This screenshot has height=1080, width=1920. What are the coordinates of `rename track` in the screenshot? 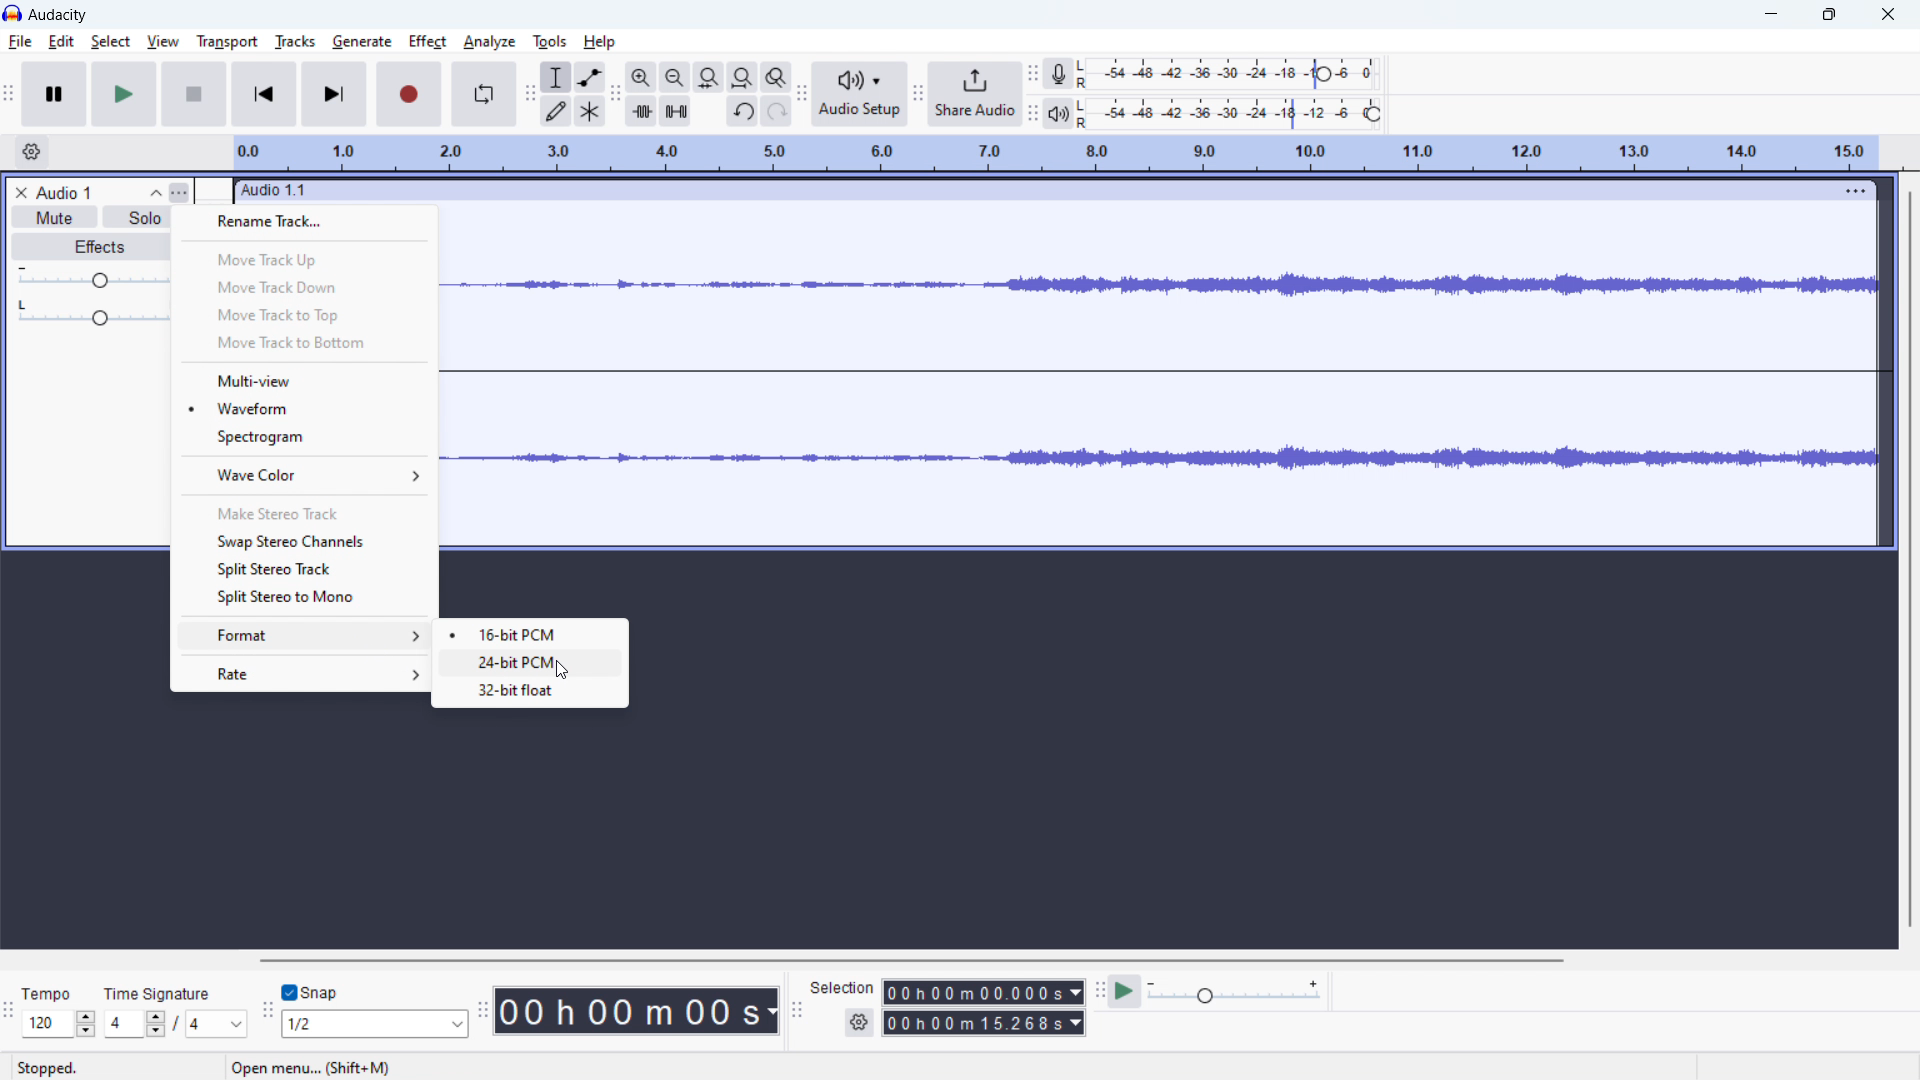 It's located at (305, 222).